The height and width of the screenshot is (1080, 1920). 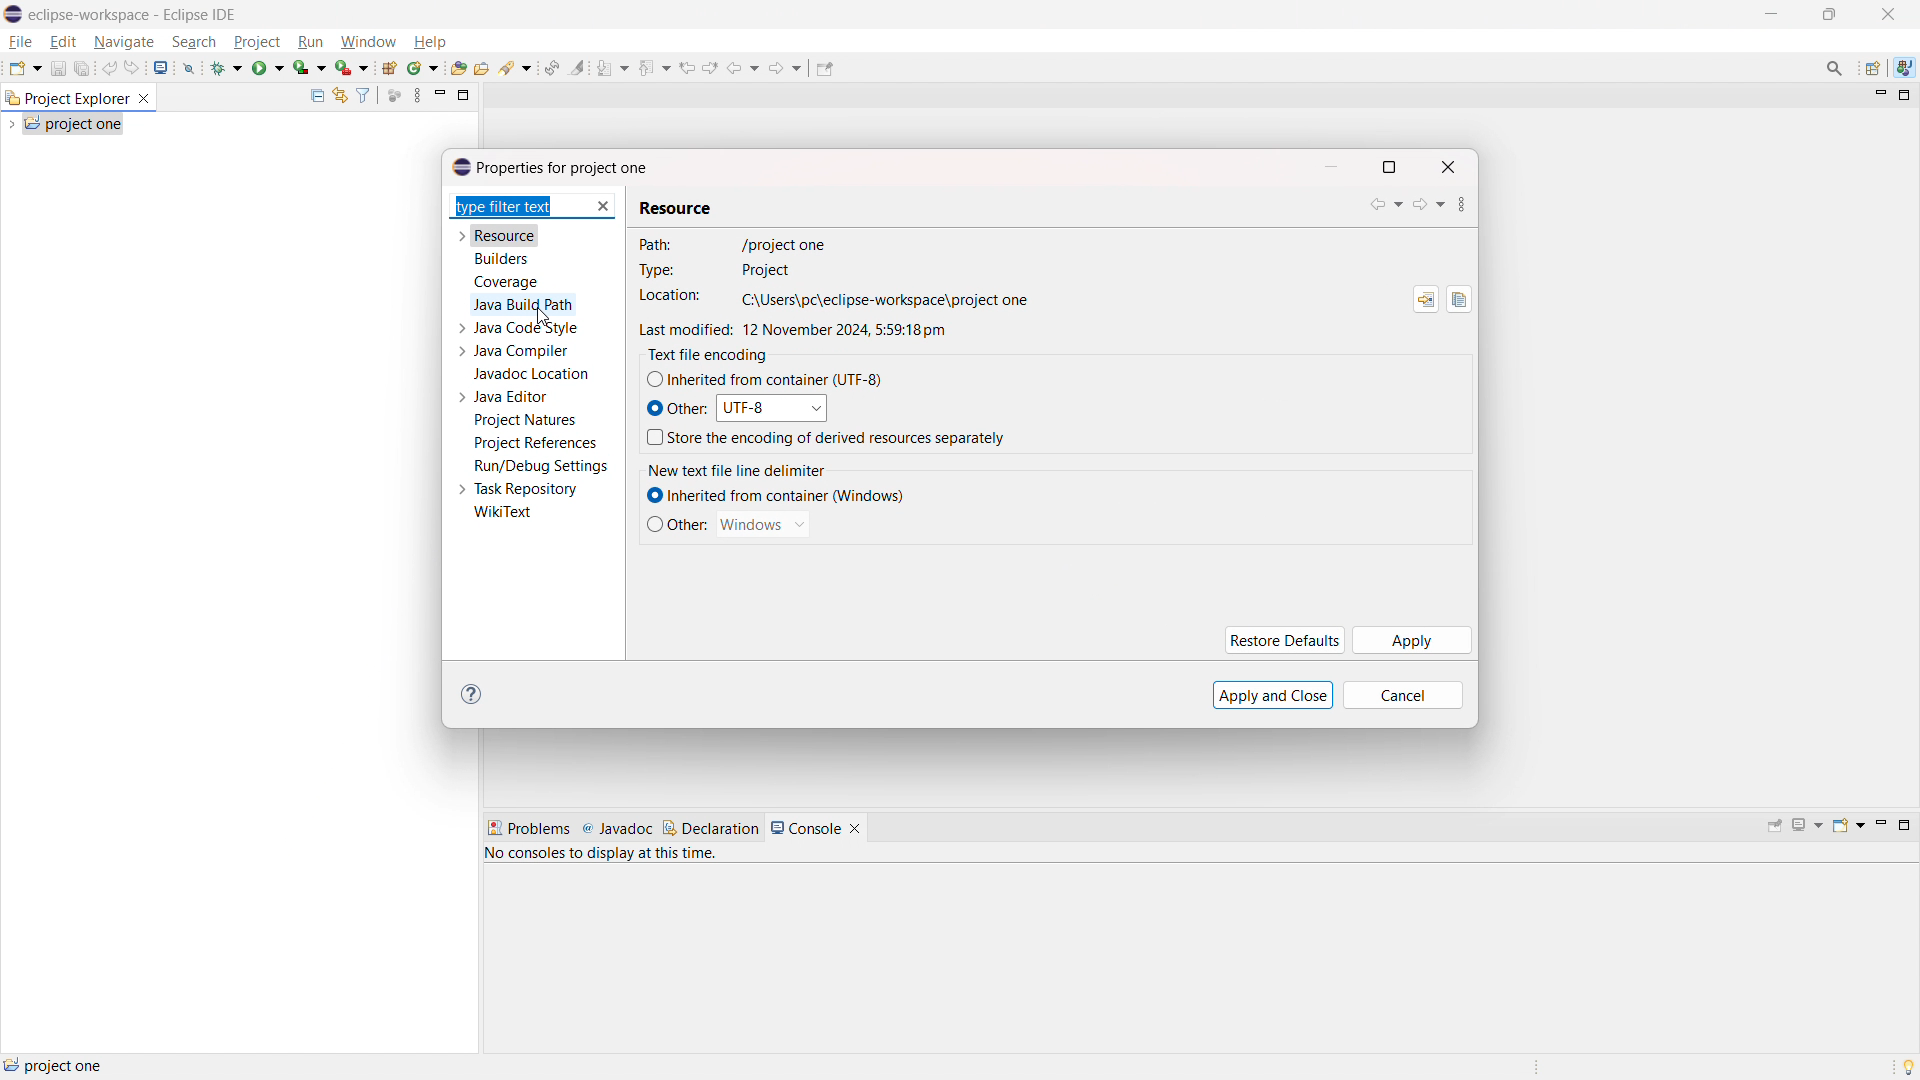 I want to click on type: project, so click(x=774, y=270).